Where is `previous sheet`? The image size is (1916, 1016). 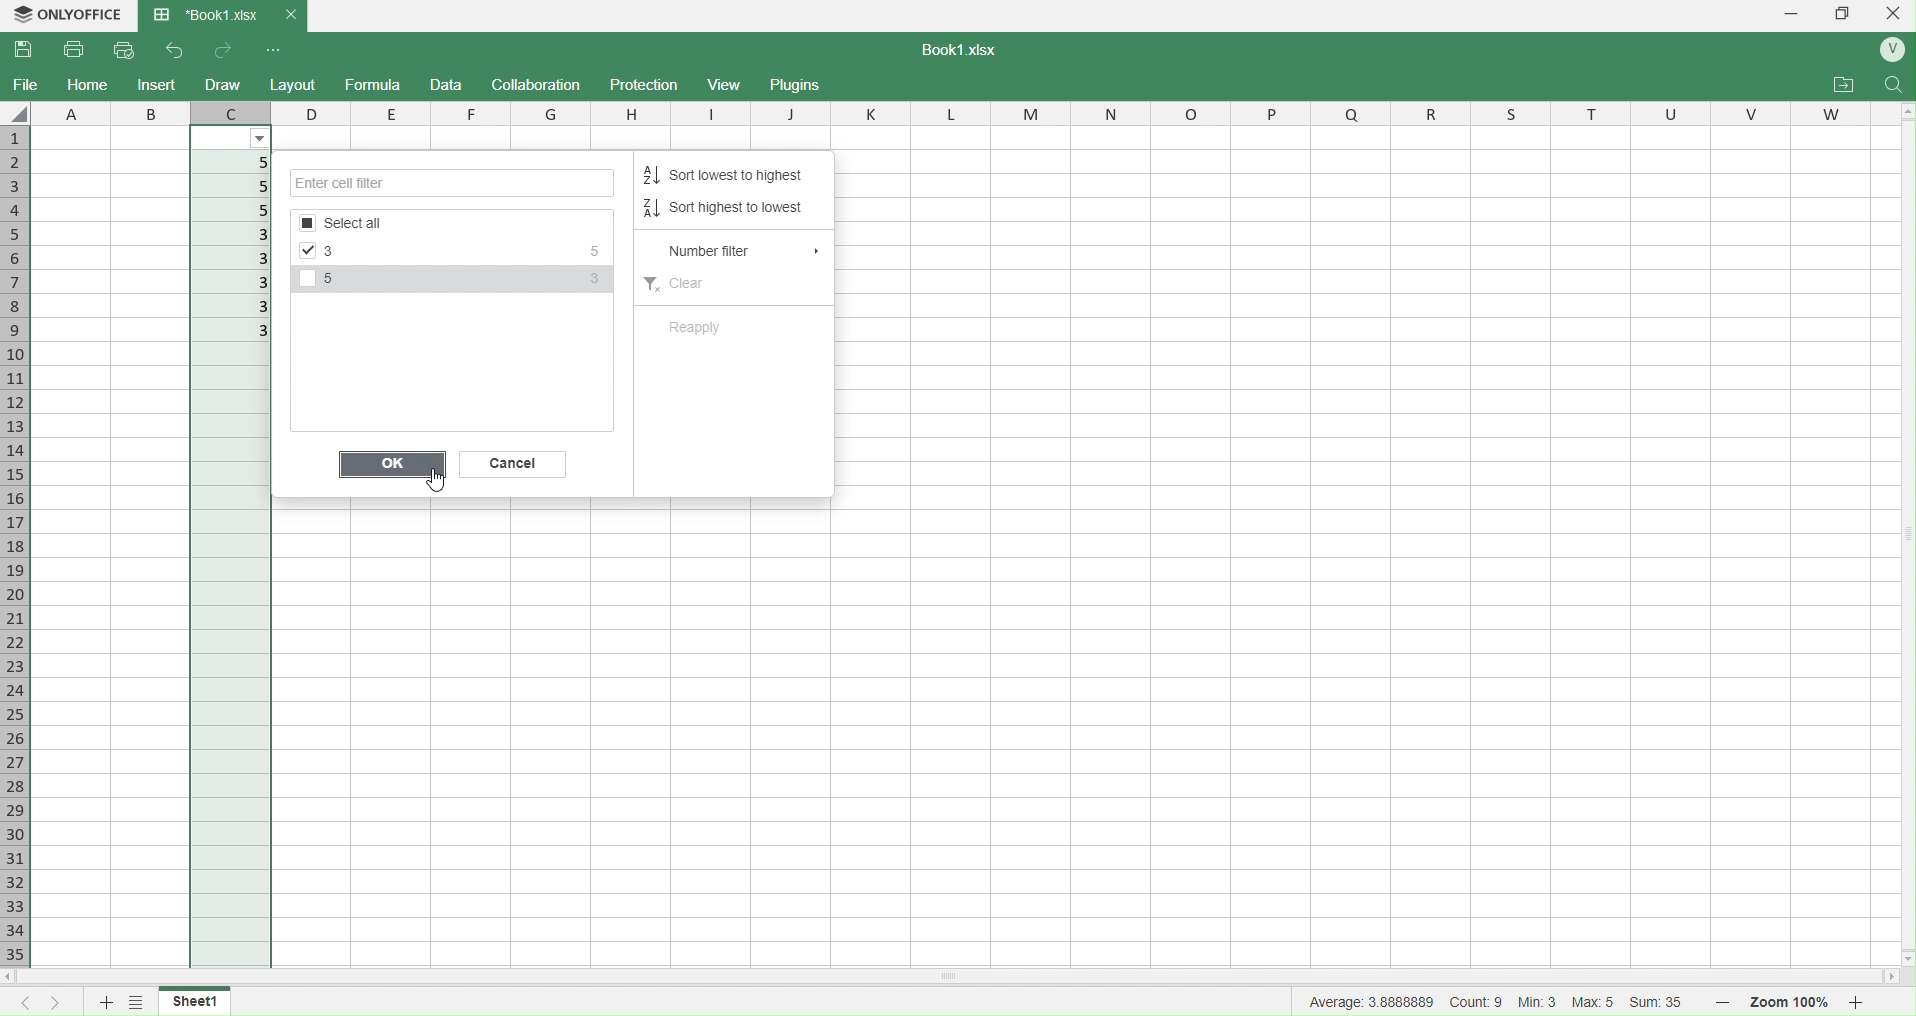 previous sheet is located at coordinates (29, 1004).